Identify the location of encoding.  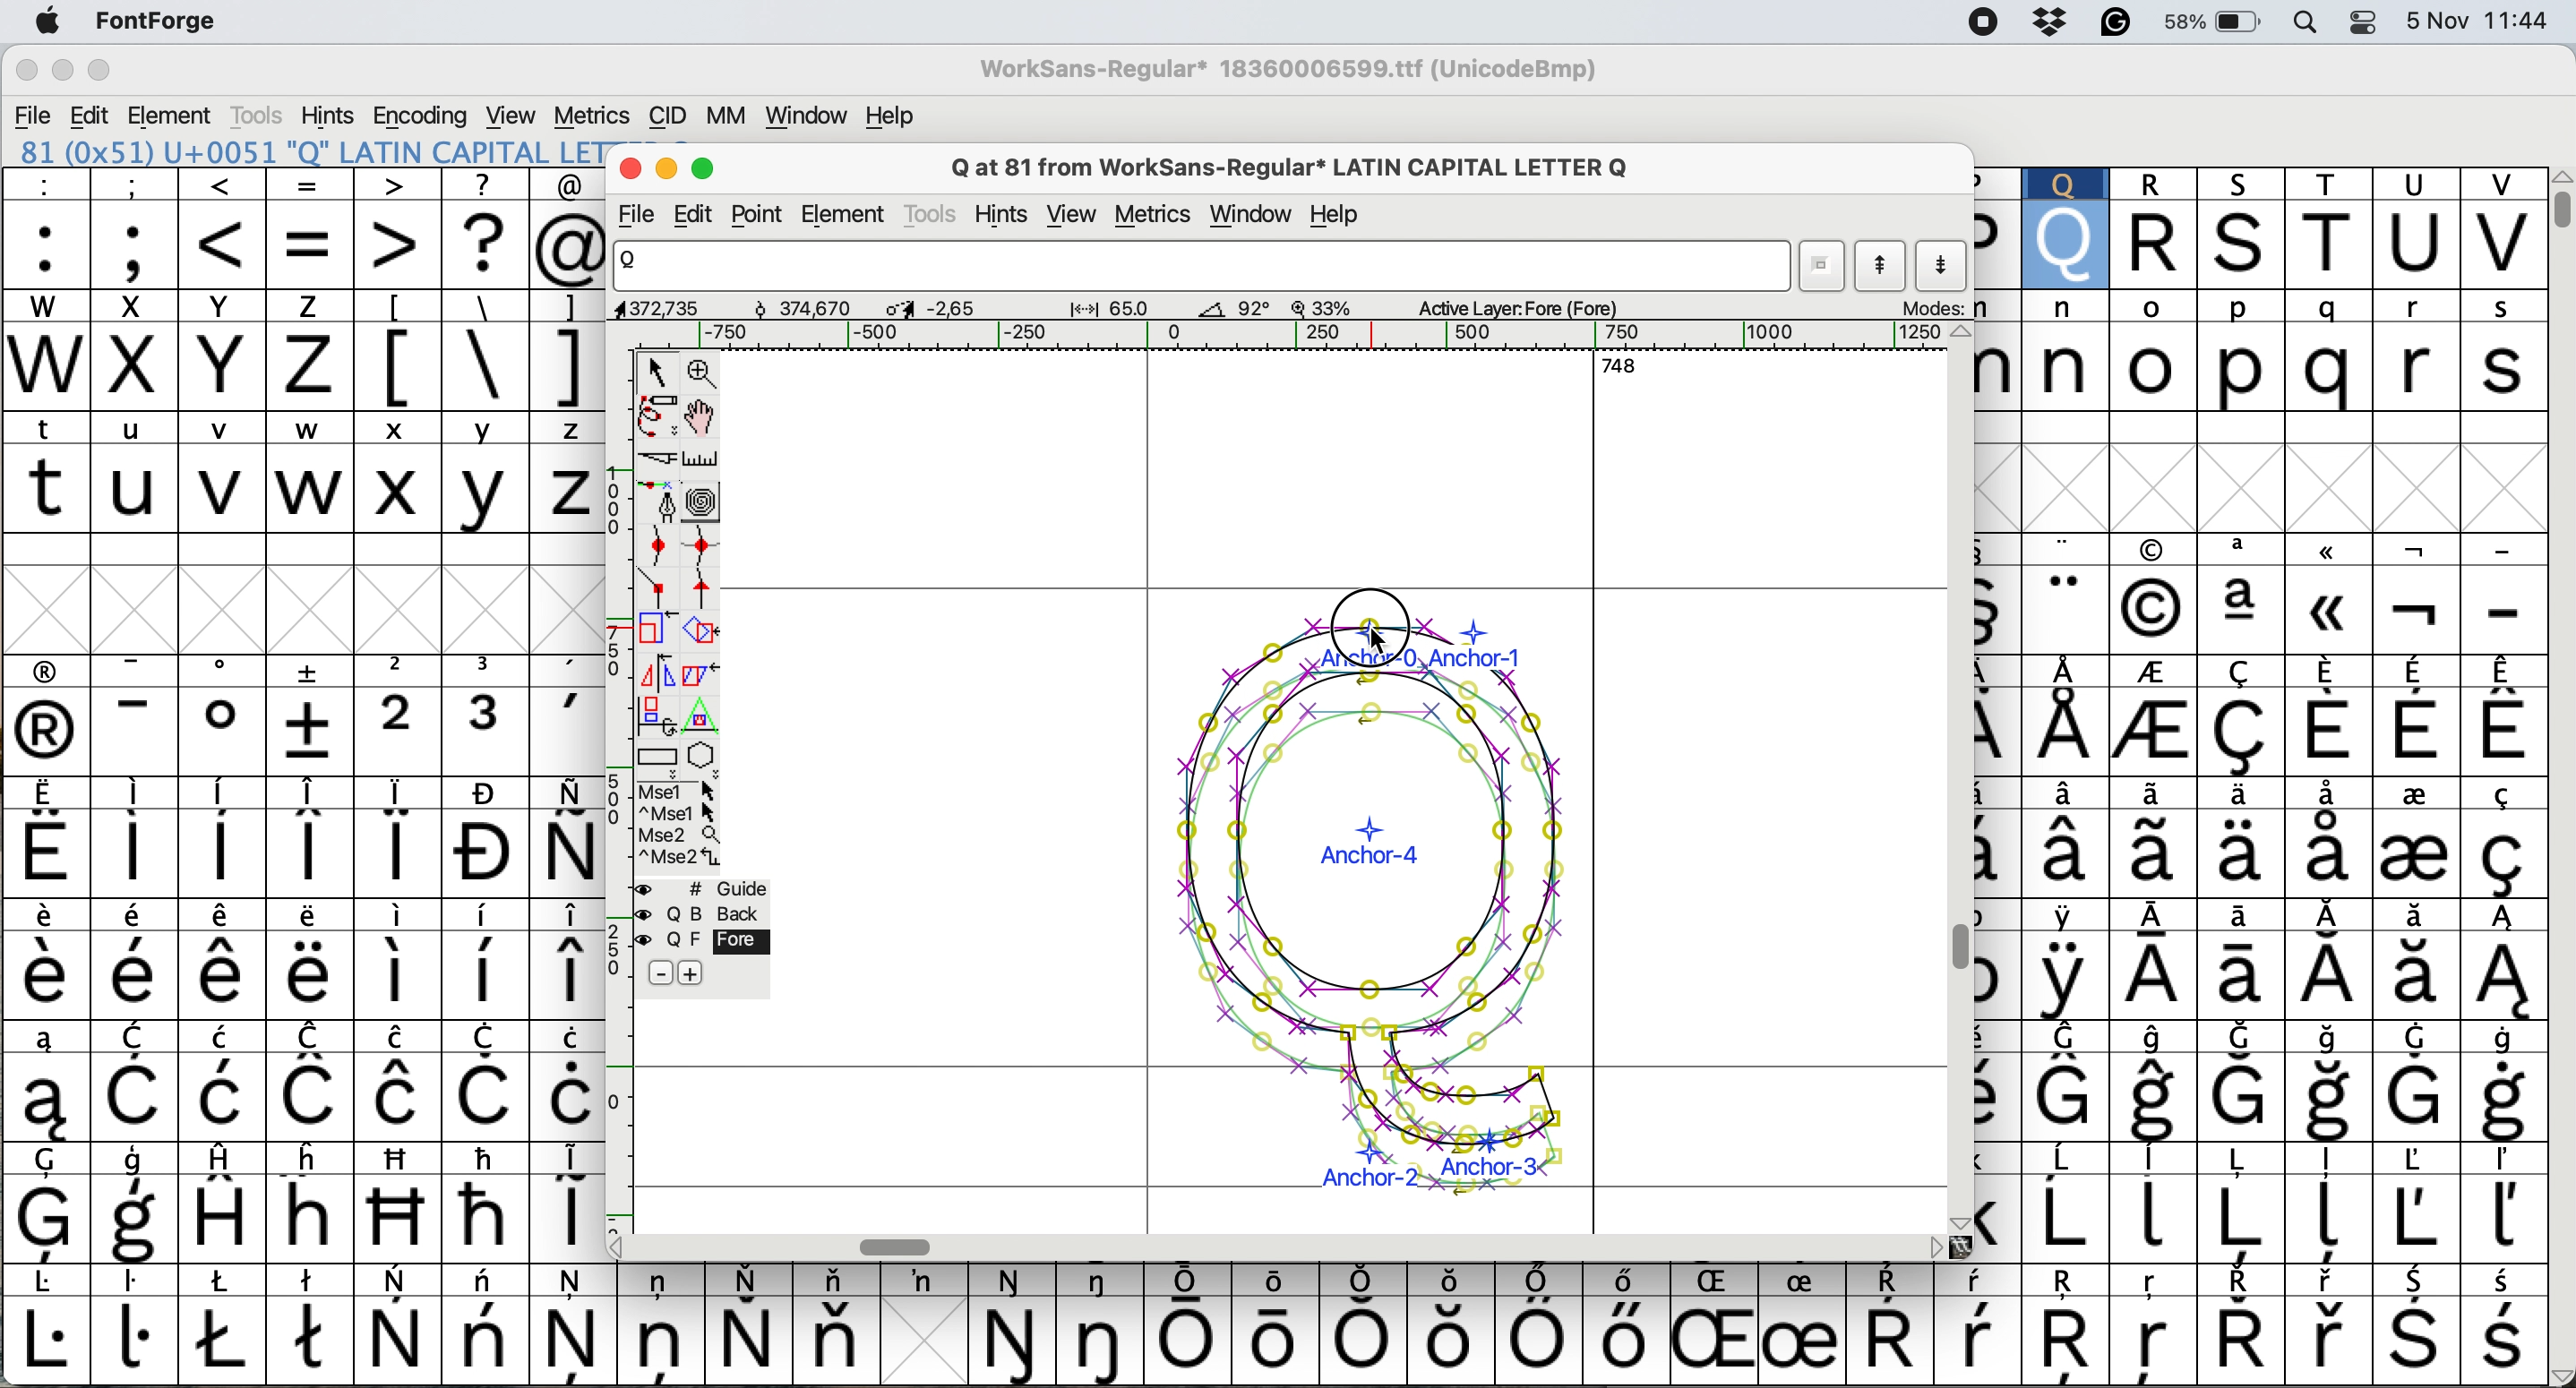
(422, 115).